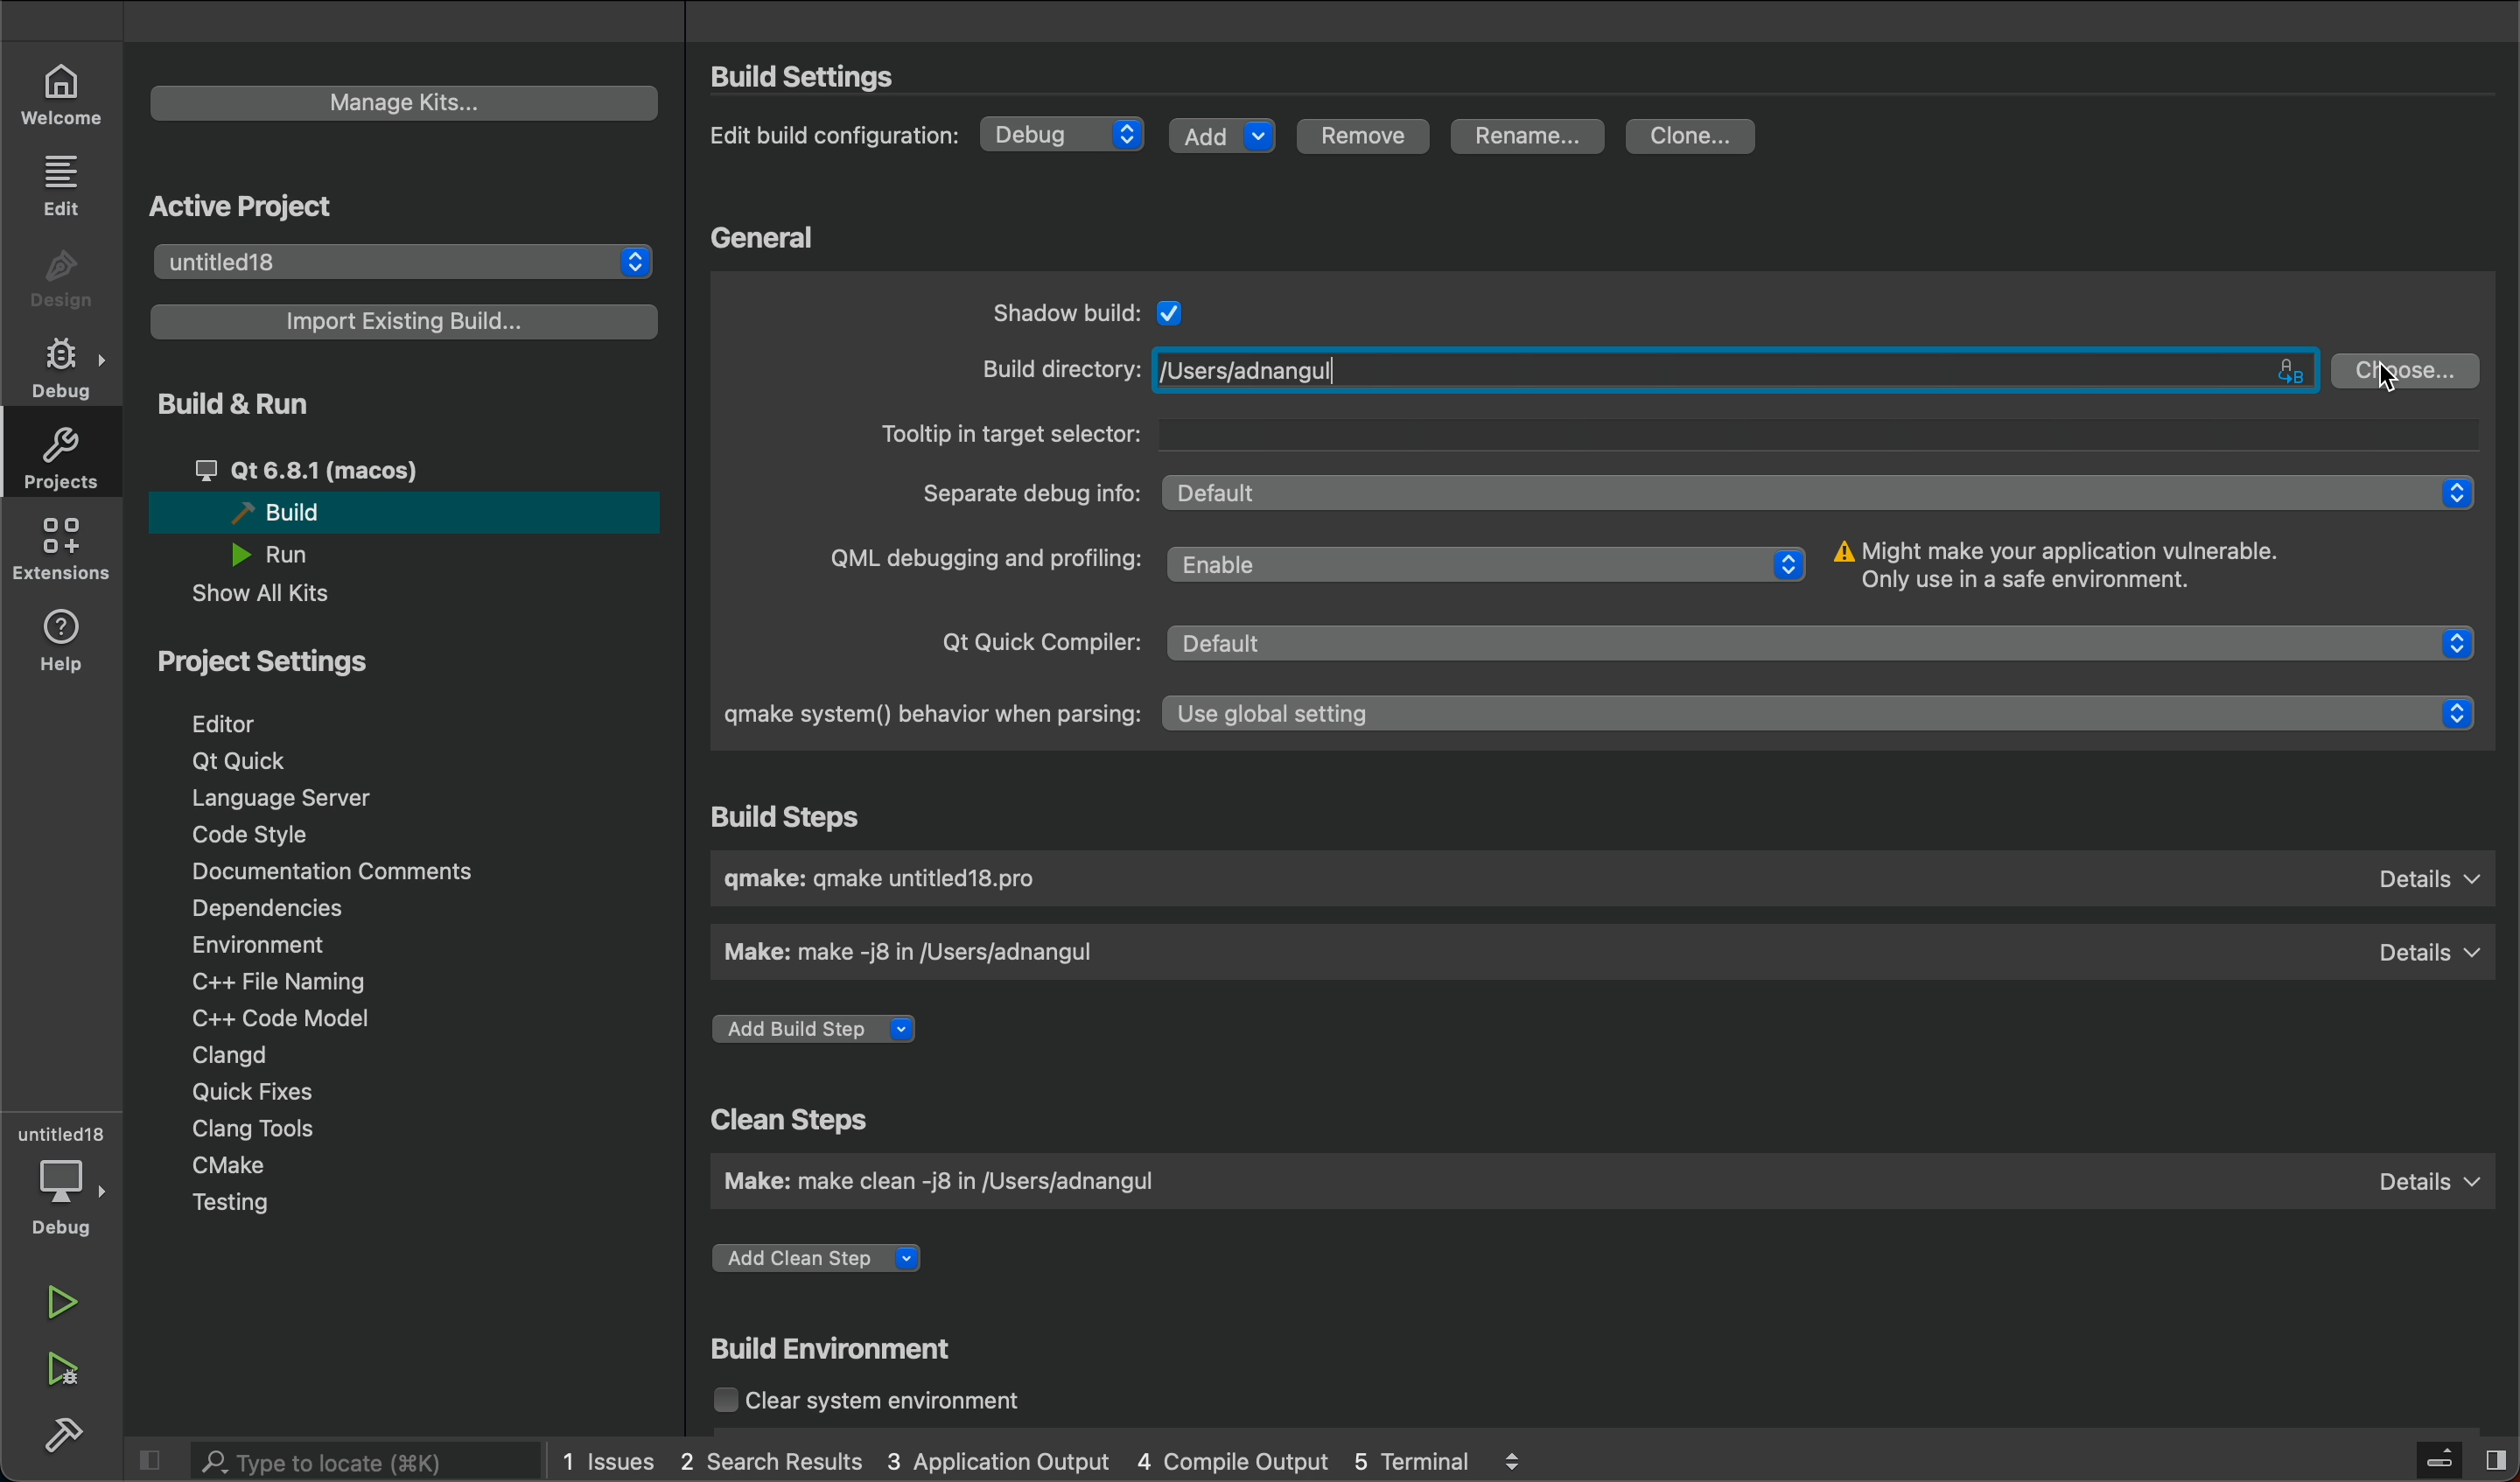 This screenshot has height=1482, width=2520. I want to click on Remove, so click(1372, 135).